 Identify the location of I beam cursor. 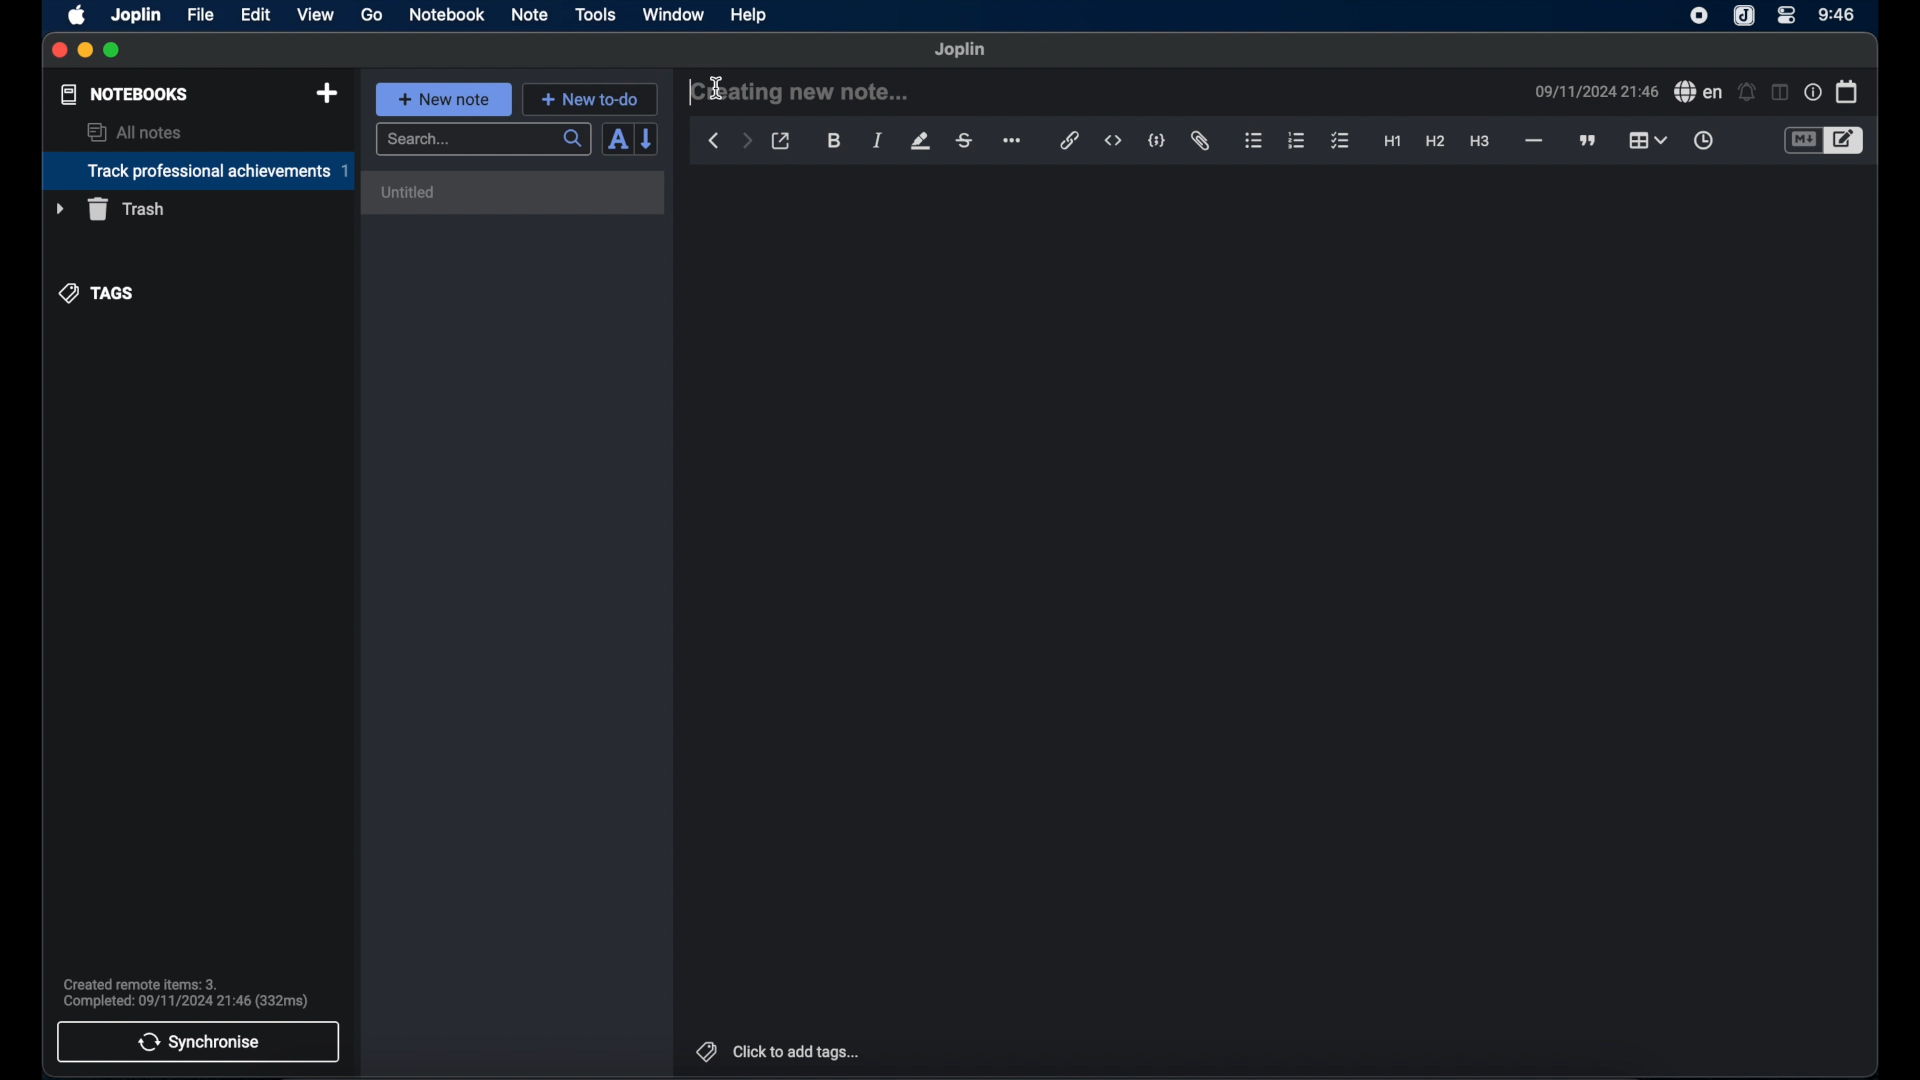
(718, 90).